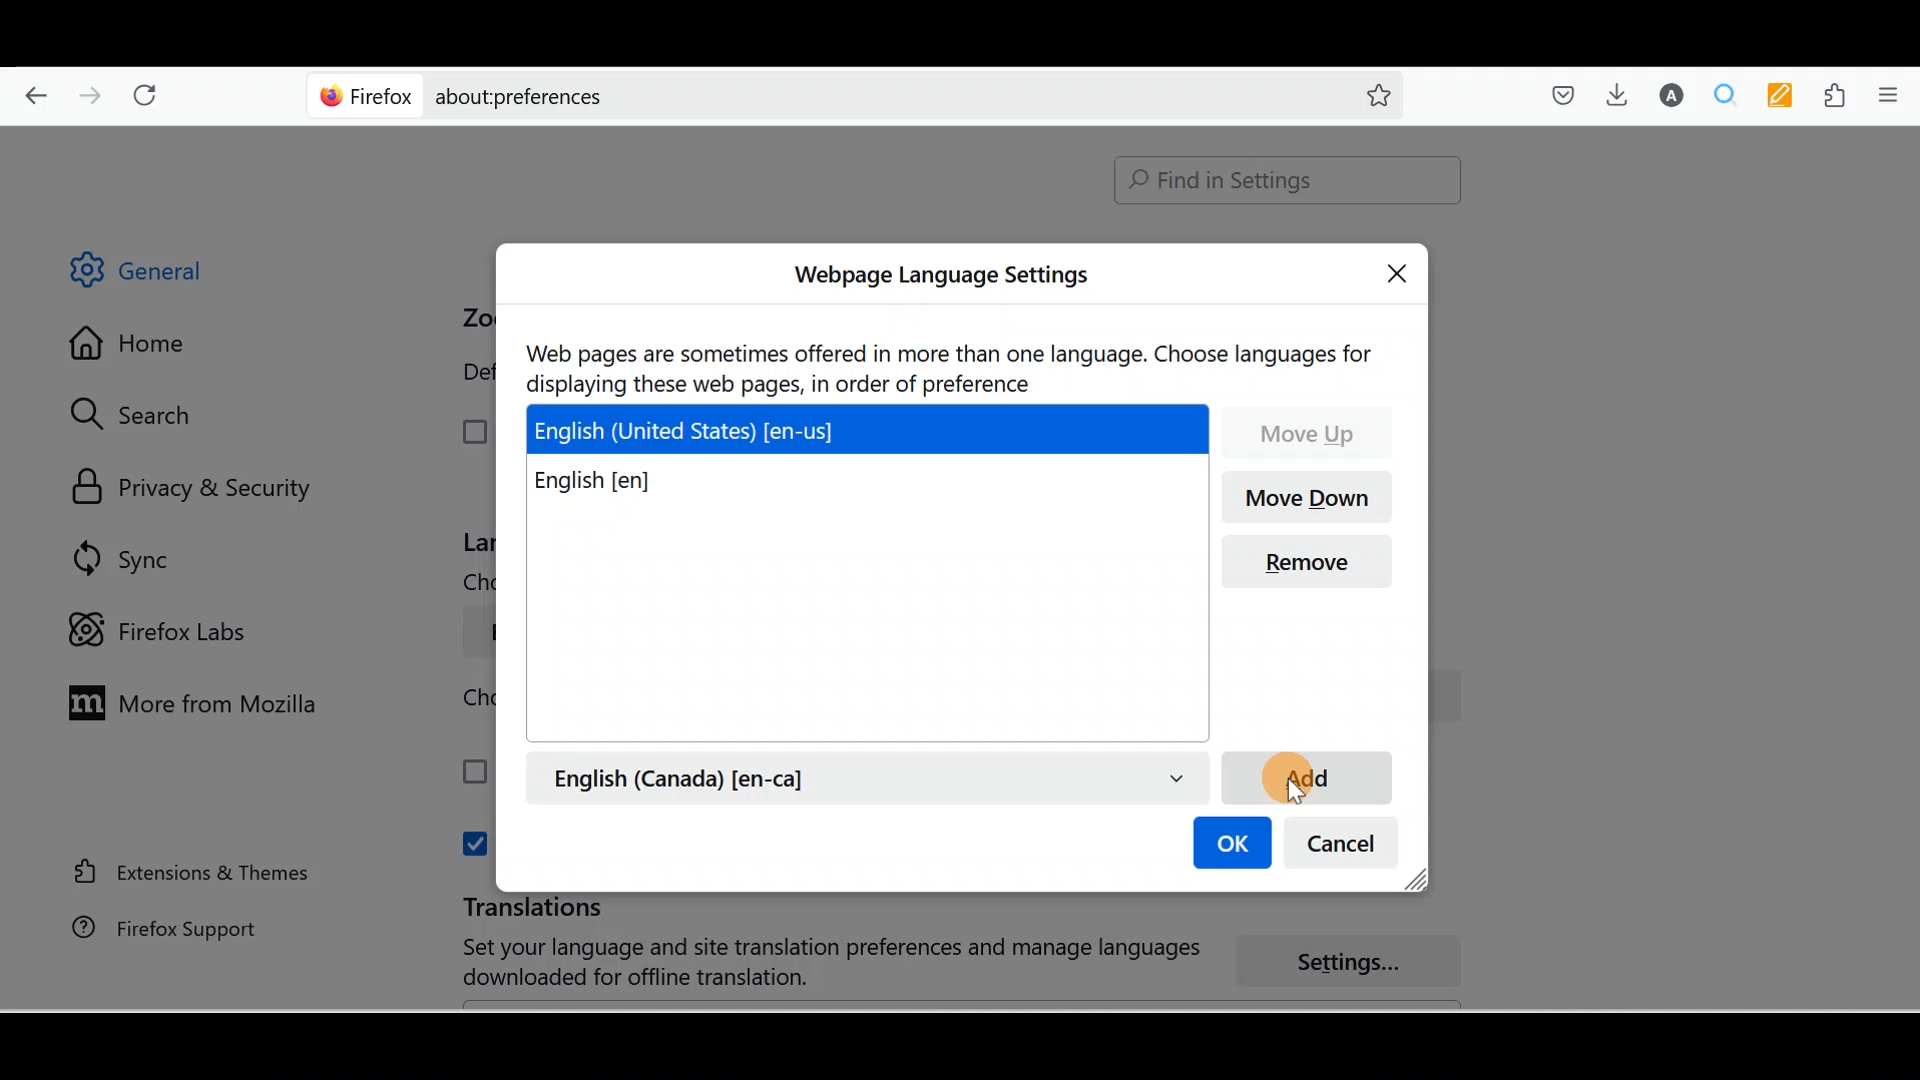 The height and width of the screenshot is (1080, 1920). What do you see at coordinates (201, 489) in the screenshot?
I see `Privacy & security` at bounding box center [201, 489].